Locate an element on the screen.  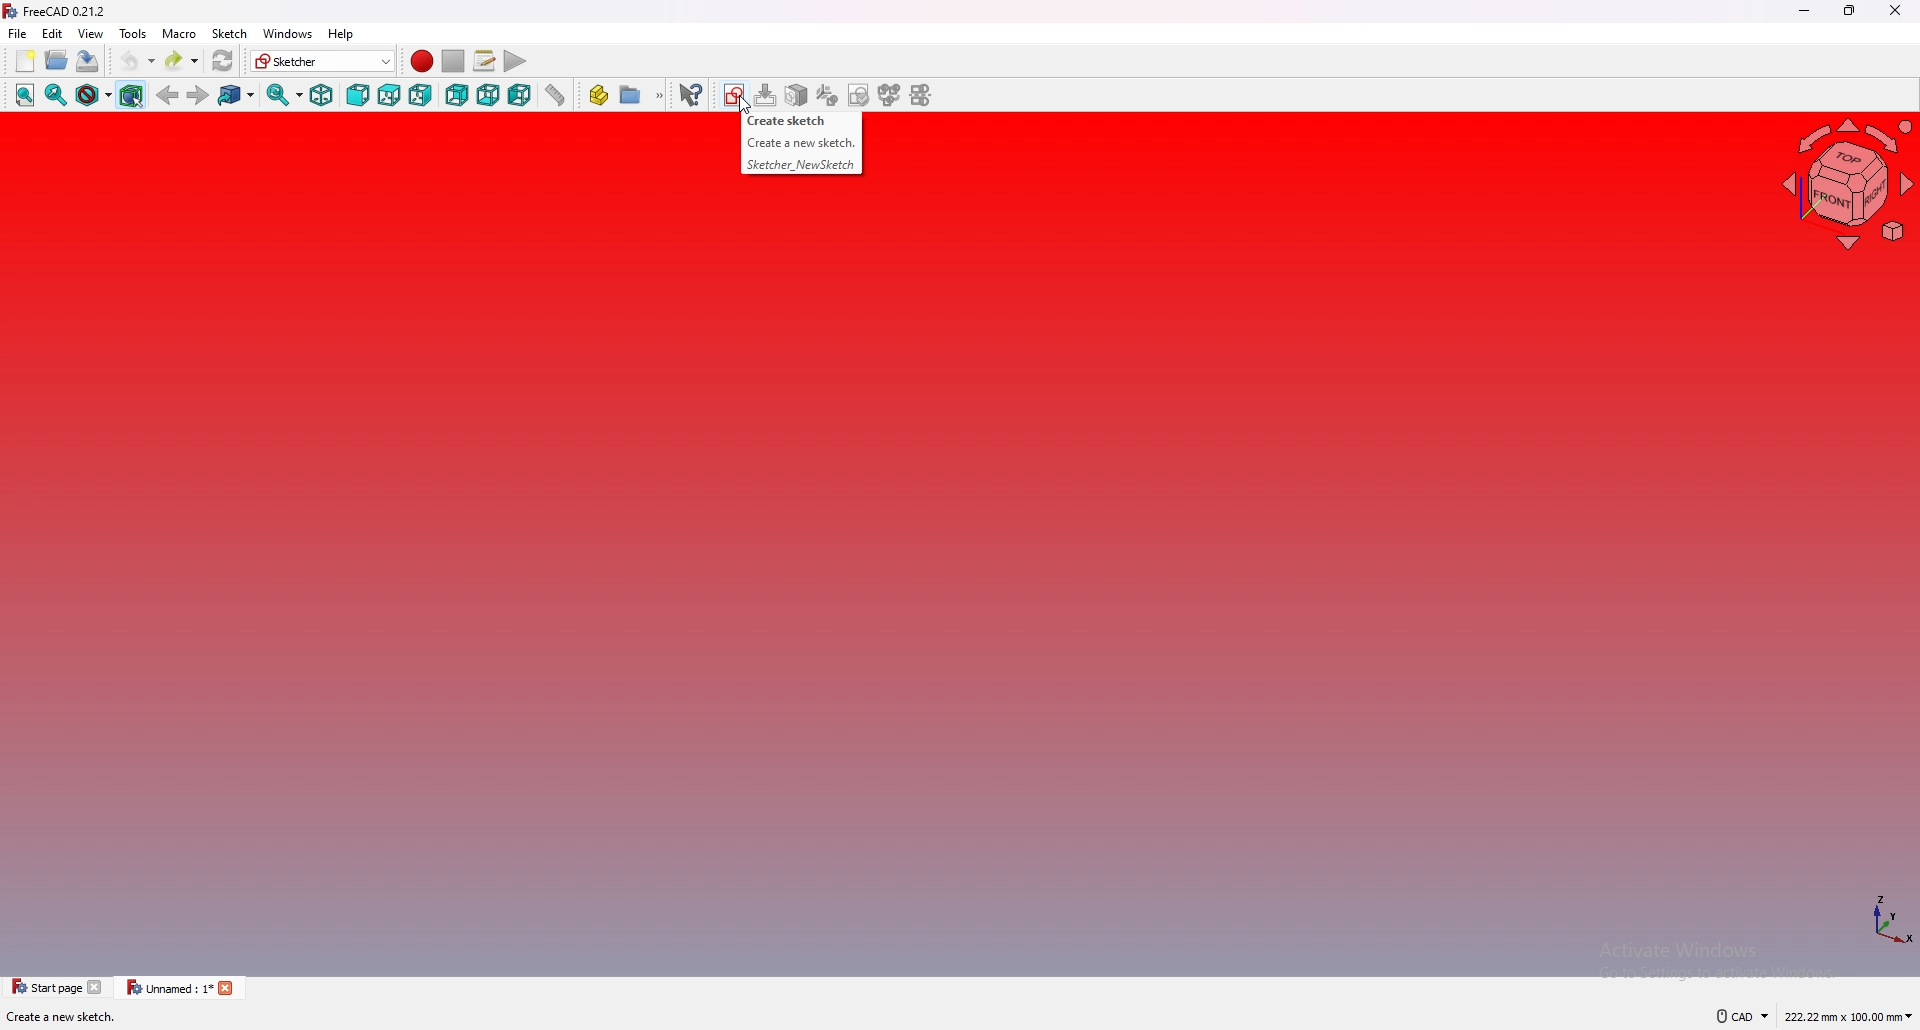
tools is located at coordinates (133, 33).